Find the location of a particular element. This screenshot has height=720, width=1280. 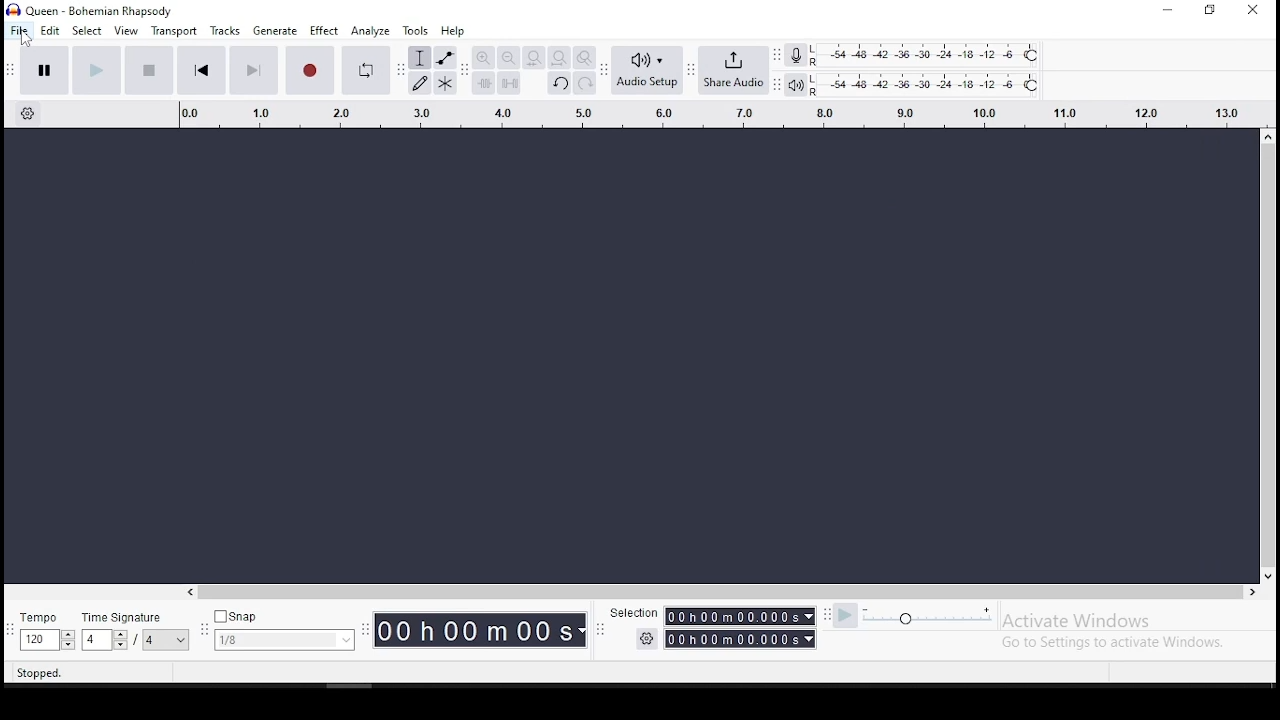

play at speed is located at coordinates (846, 617).